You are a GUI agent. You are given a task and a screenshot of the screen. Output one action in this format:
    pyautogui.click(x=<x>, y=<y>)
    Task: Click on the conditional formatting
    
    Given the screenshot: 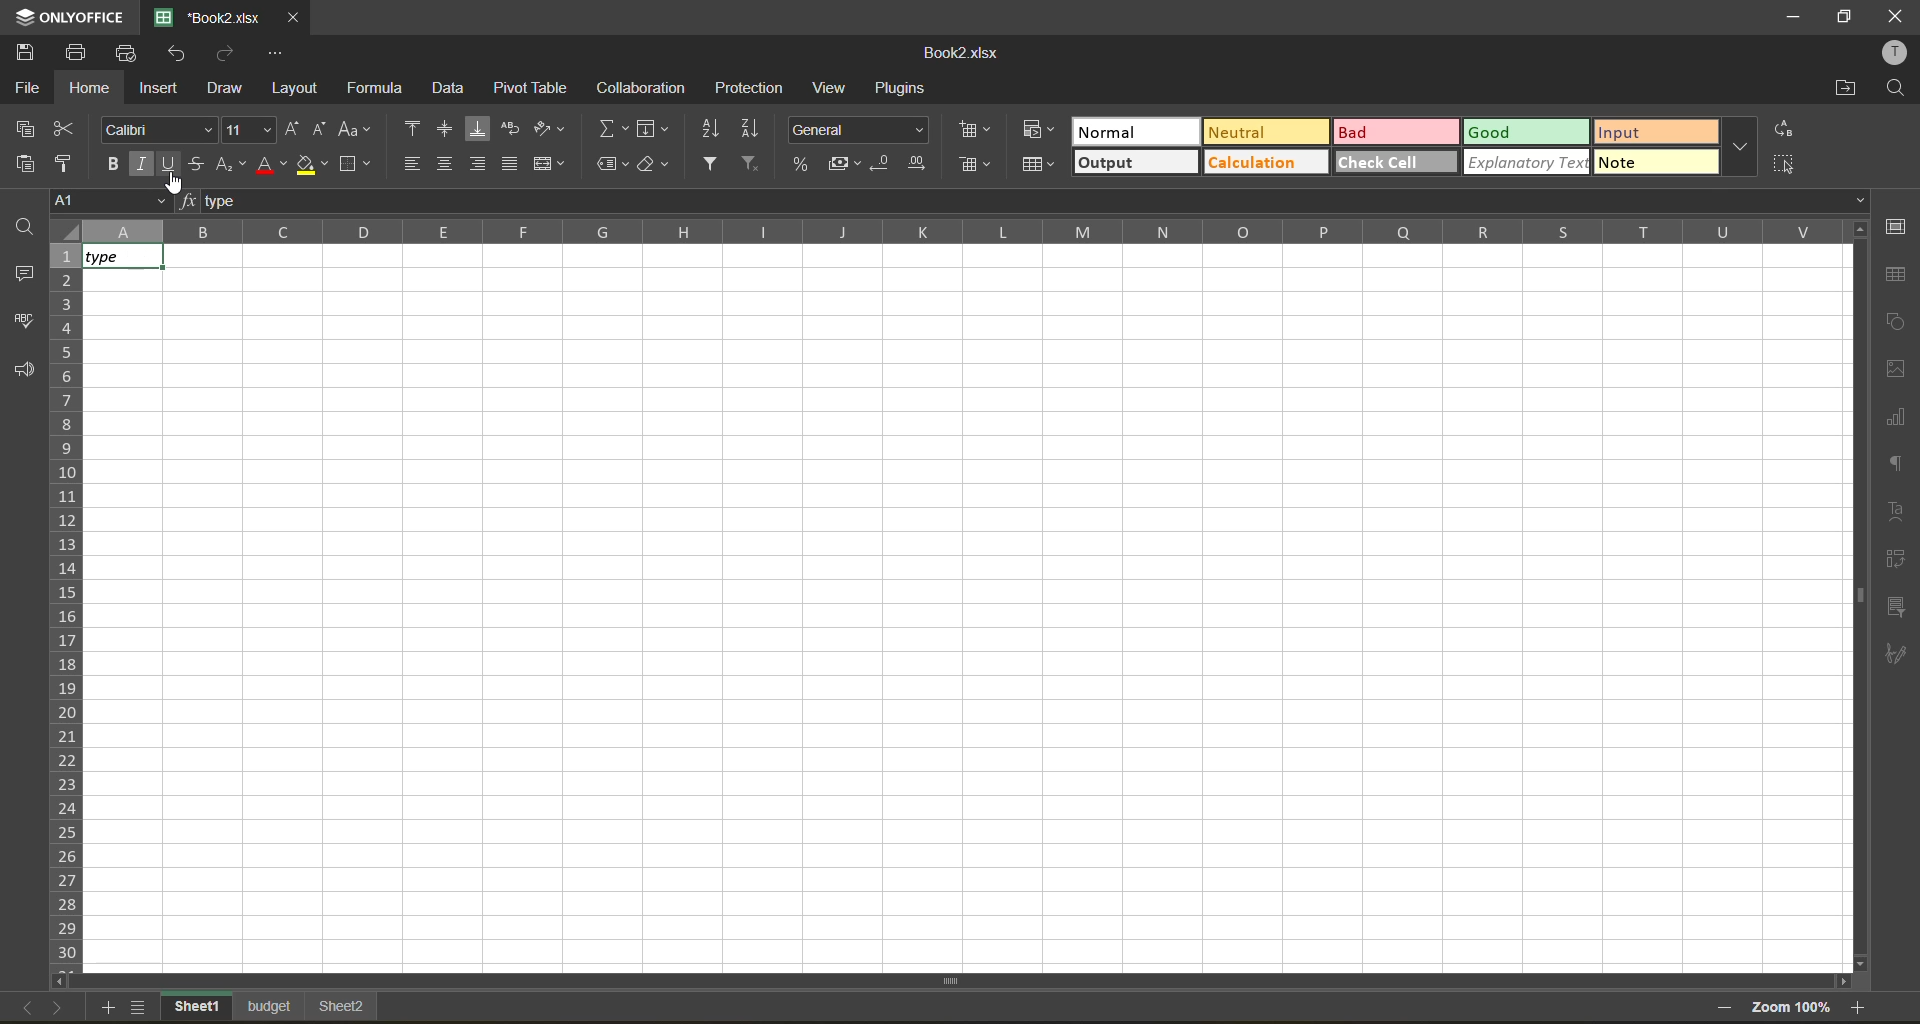 What is the action you would take?
    pyautogui.click(x=1038, y=129)
    